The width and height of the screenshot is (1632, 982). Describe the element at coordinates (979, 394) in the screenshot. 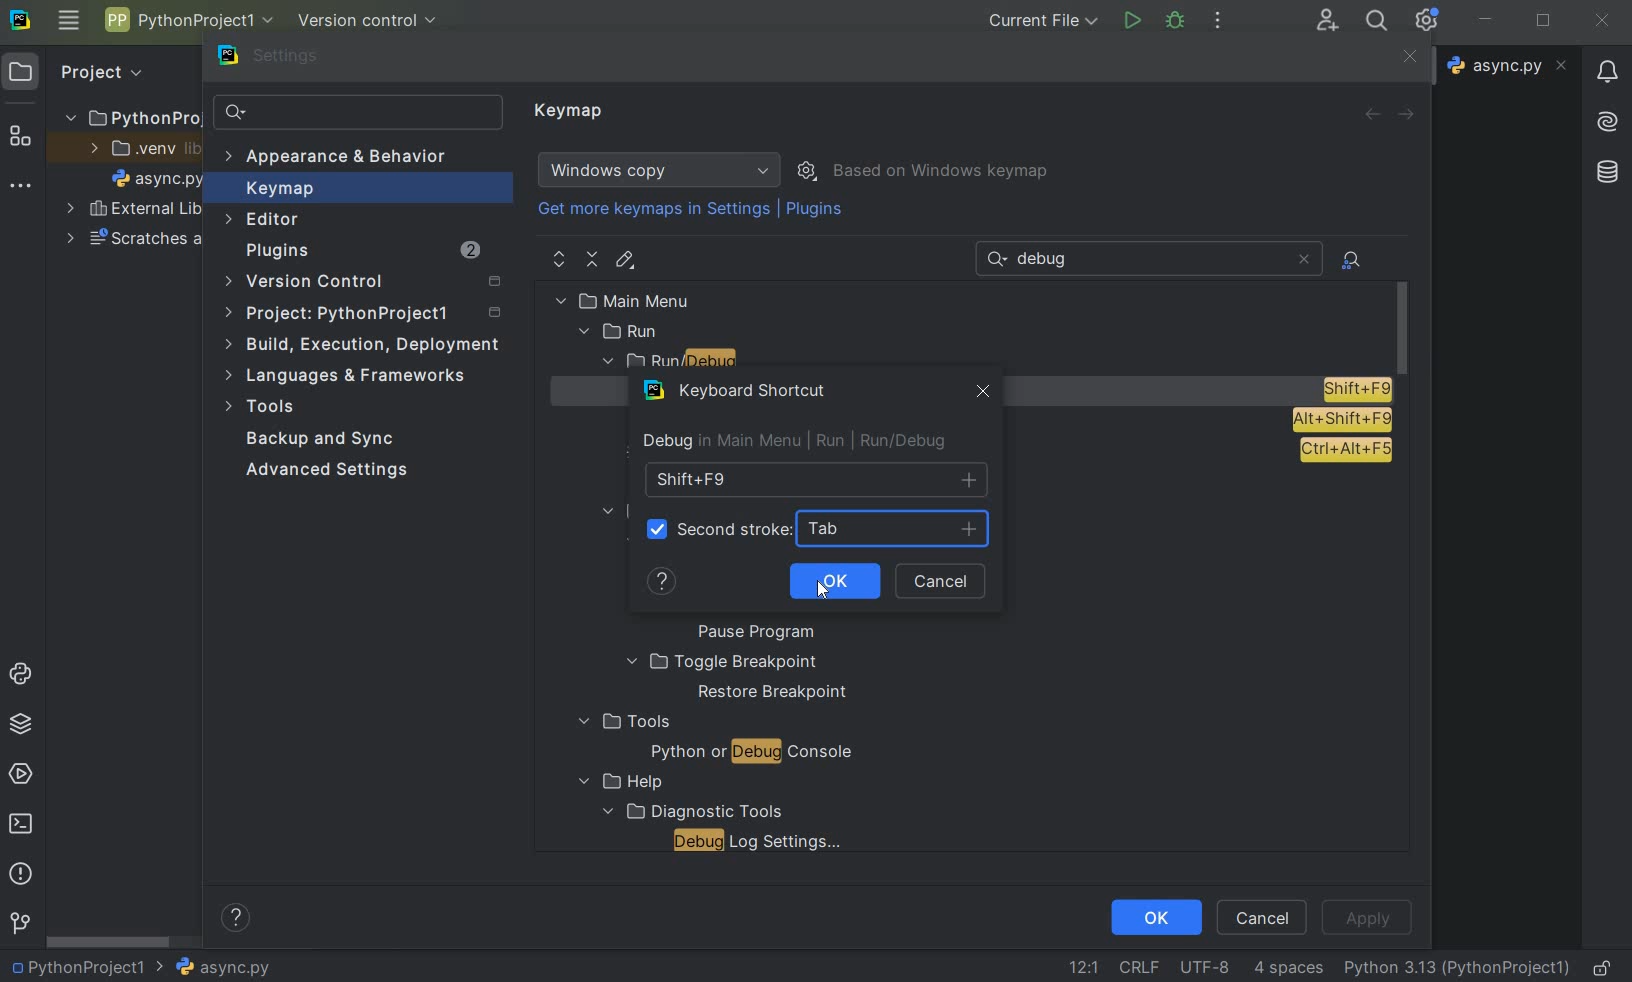

I see `close` at that location.